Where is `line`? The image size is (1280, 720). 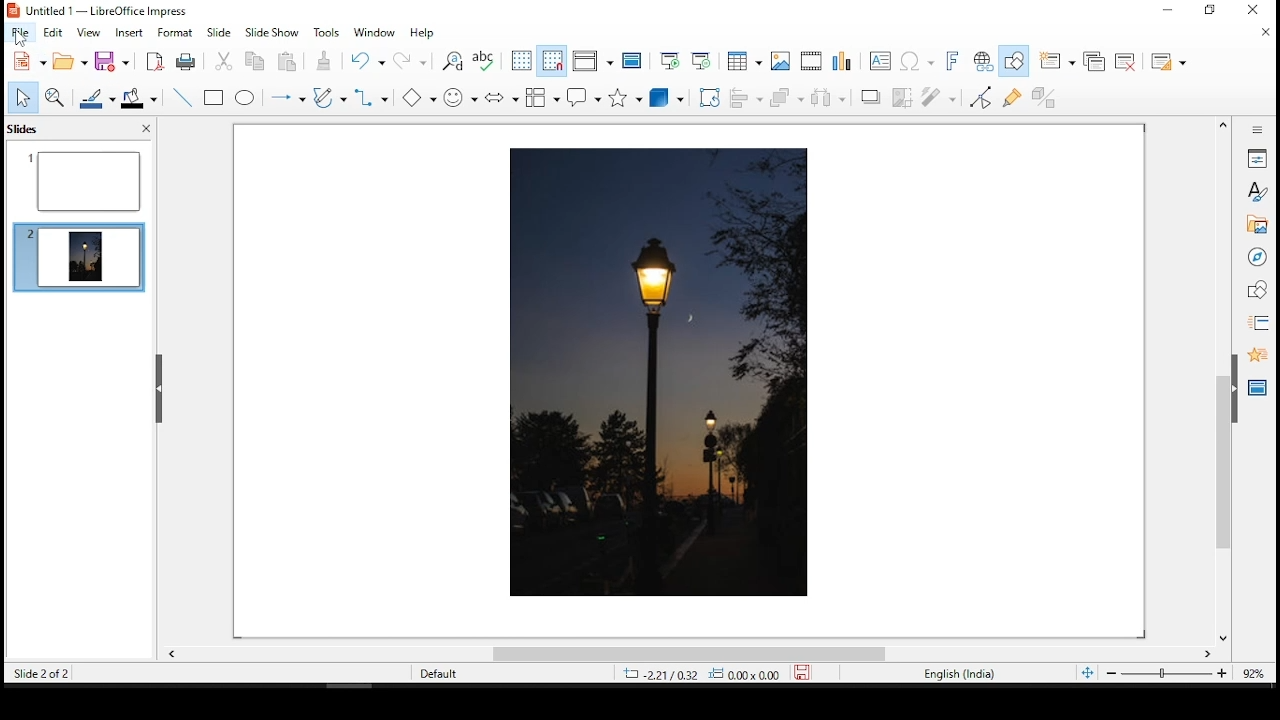 line is located at coordinates (183, 96).